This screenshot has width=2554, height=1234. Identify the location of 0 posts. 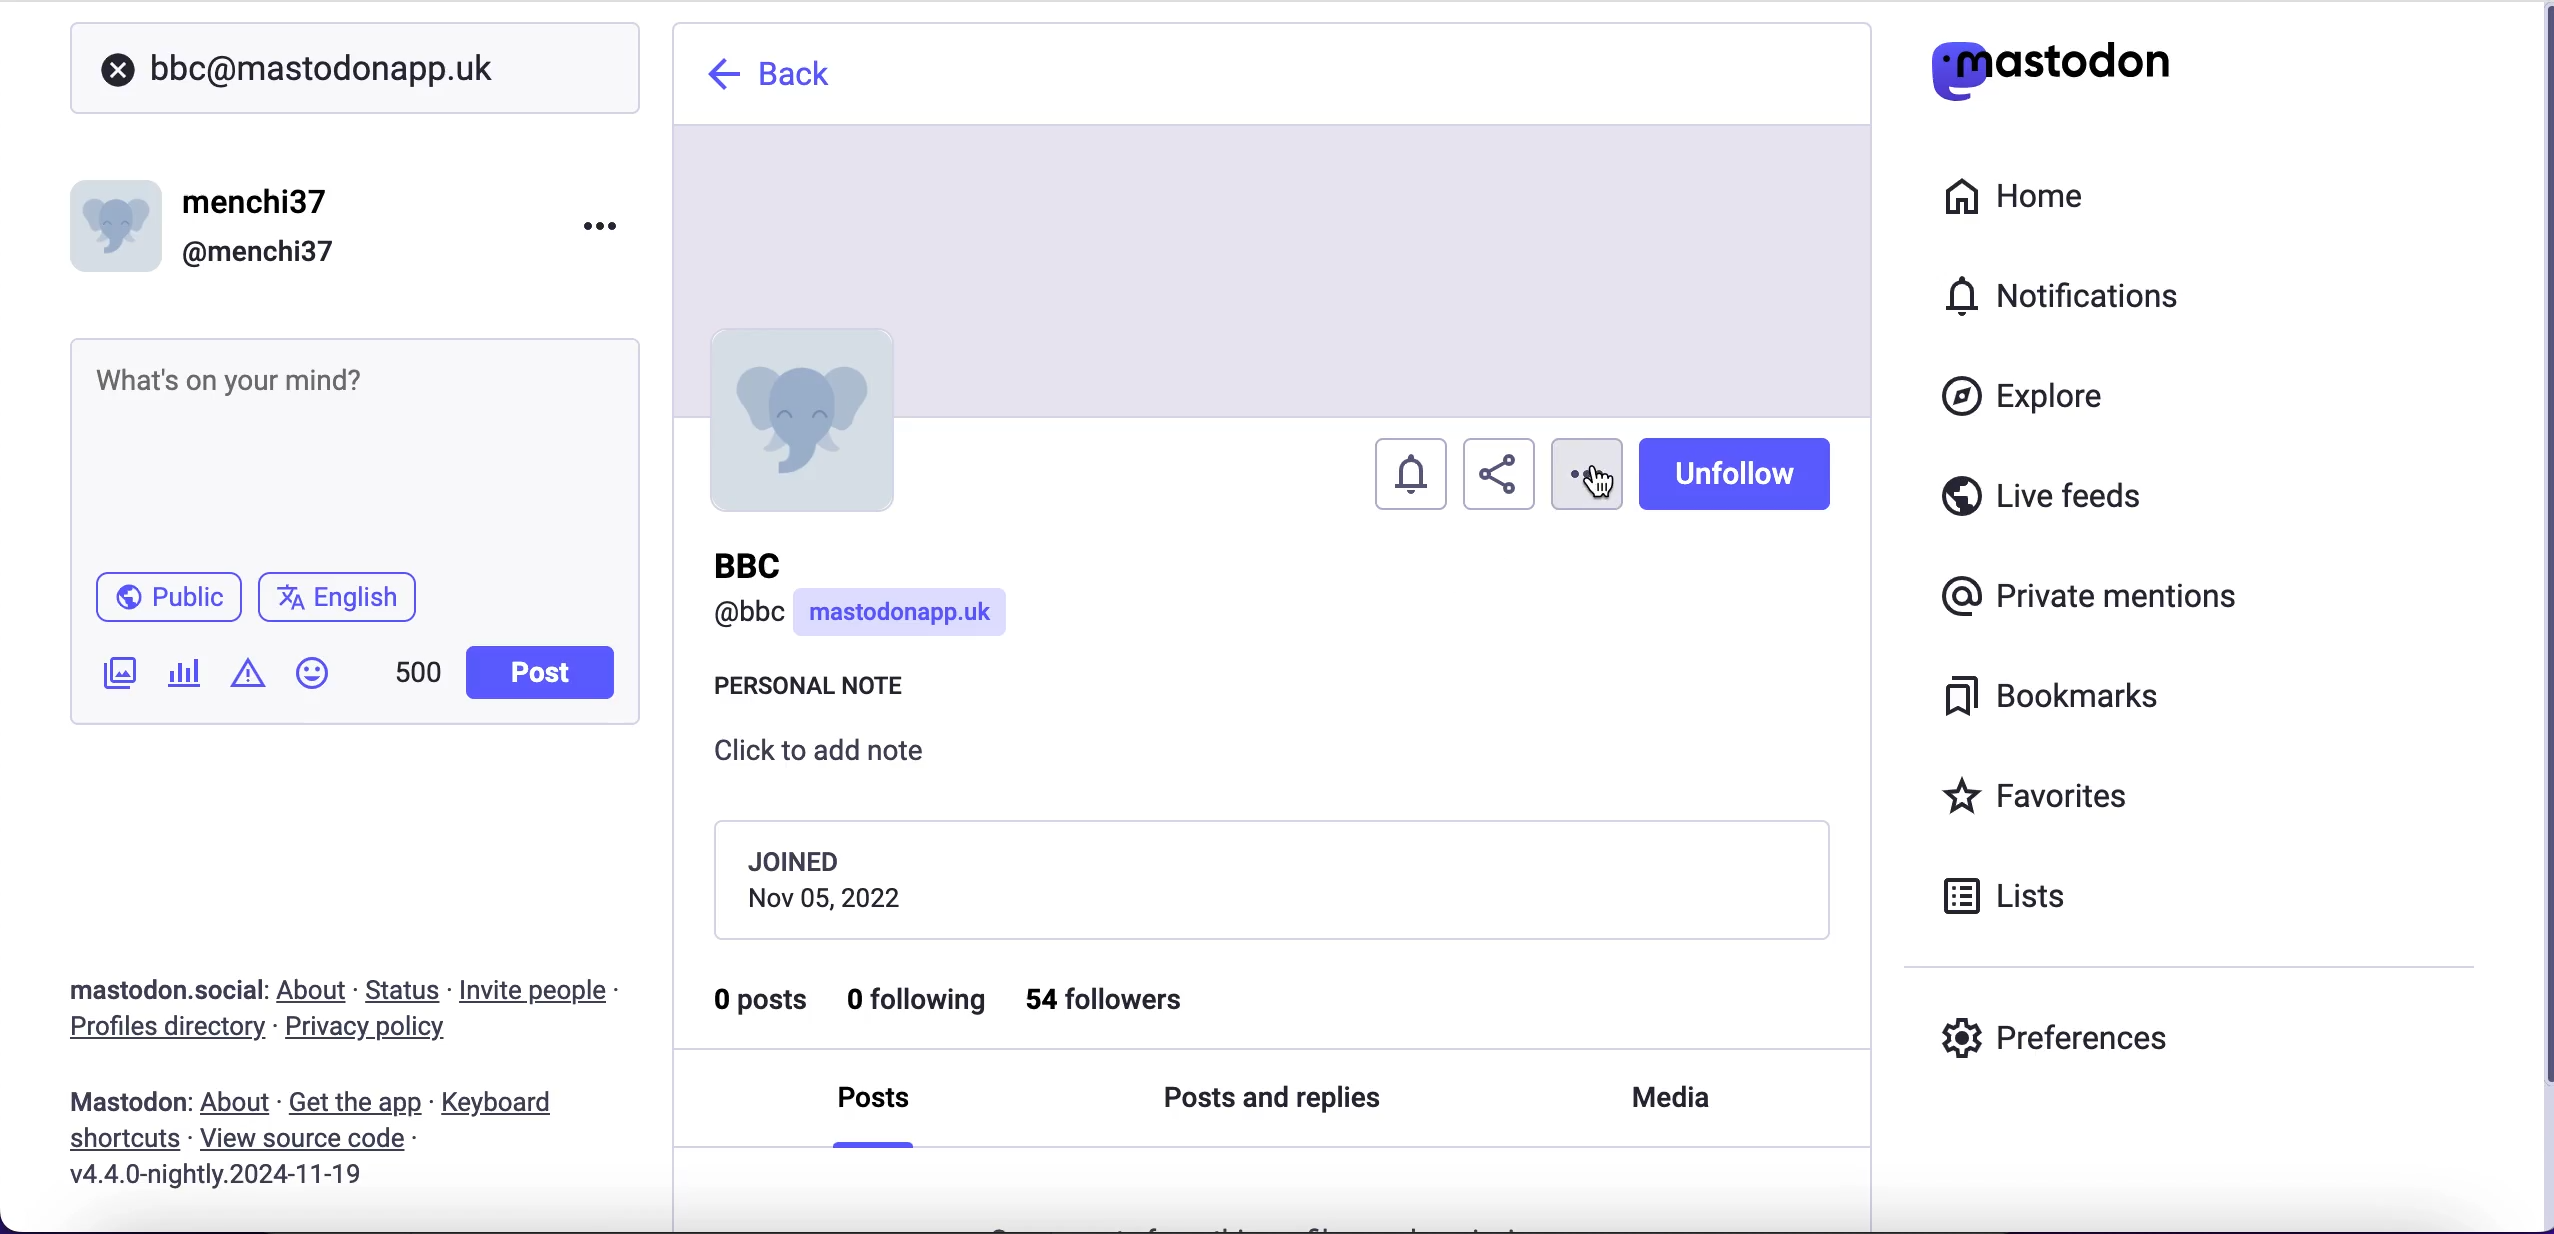
(763, 1007).